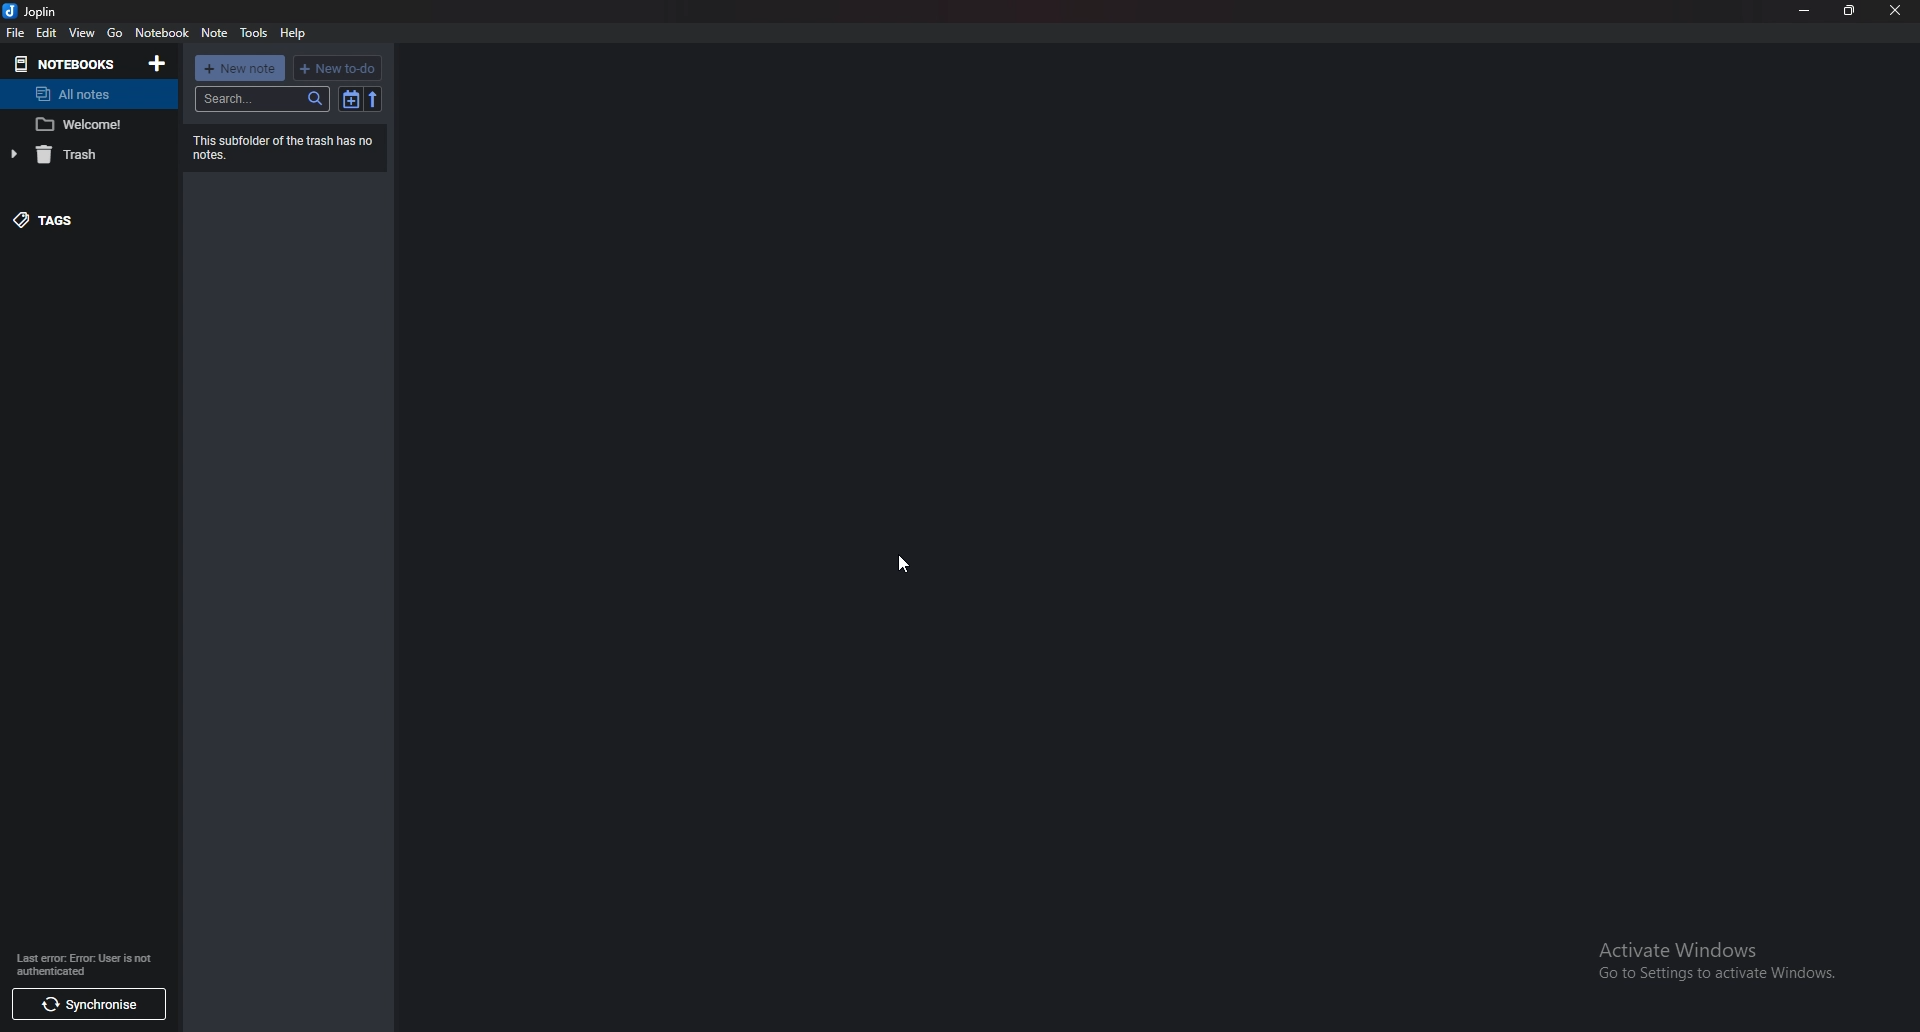 The width and height of the screenshot is (1920, 1032). I want to click on Notebooks, so click(69, 63).